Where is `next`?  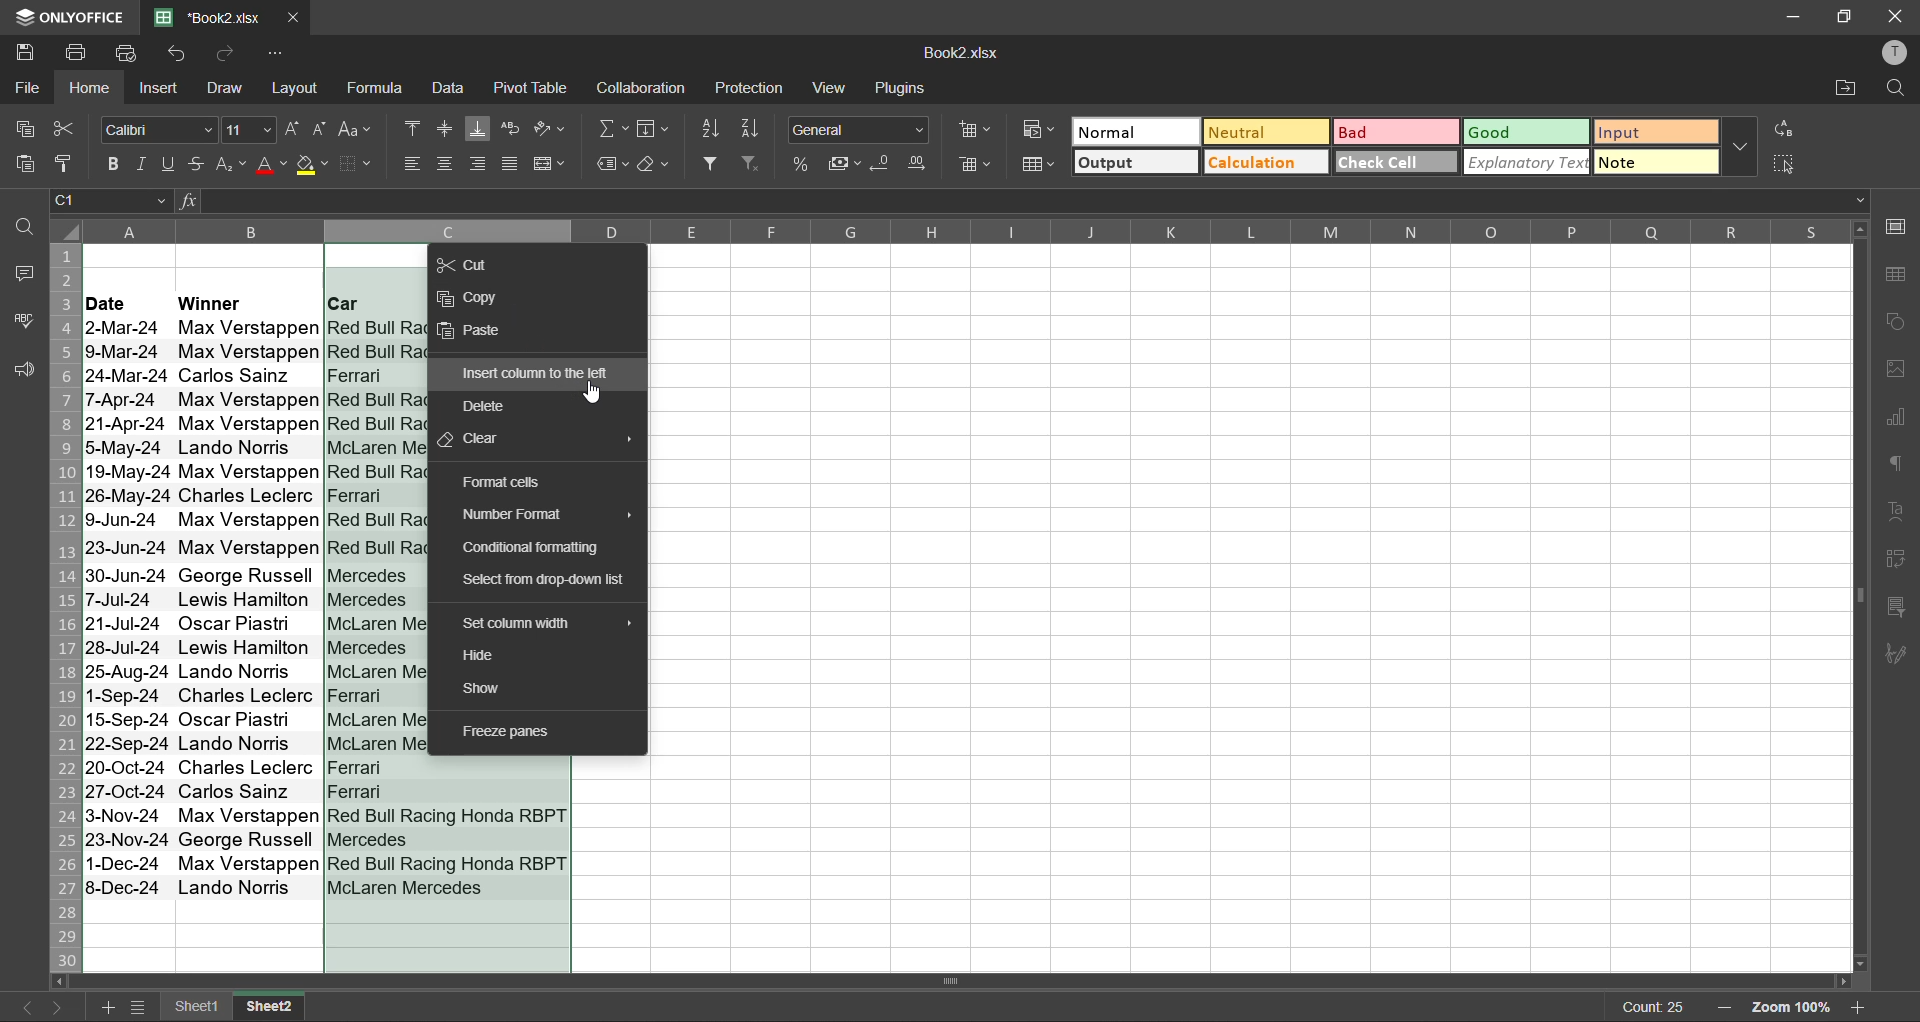 next is located at coordinates (63, 1008).